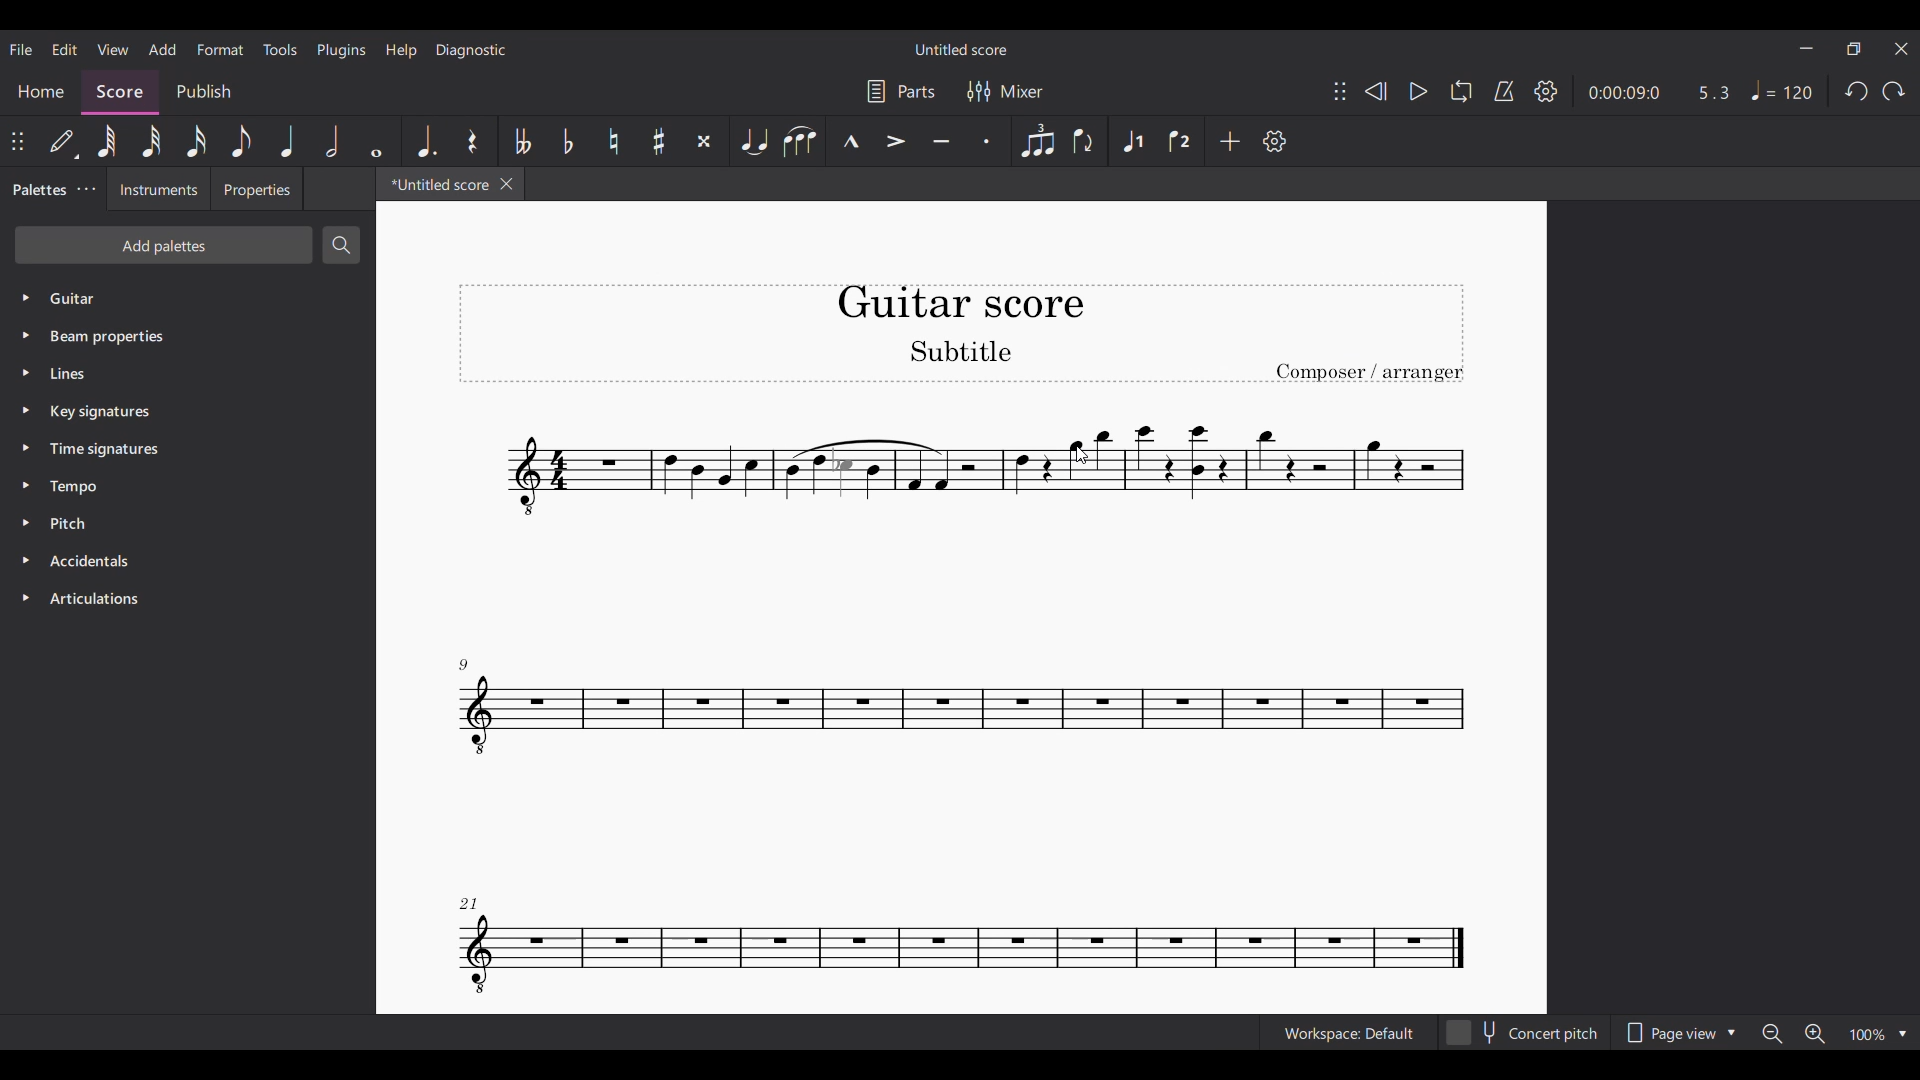 This screenshot has width=1920, height=1080. What do you see at coordinates (71, 524) in the screenshot?
I see `Pitch` at bounding box center [71, 524].